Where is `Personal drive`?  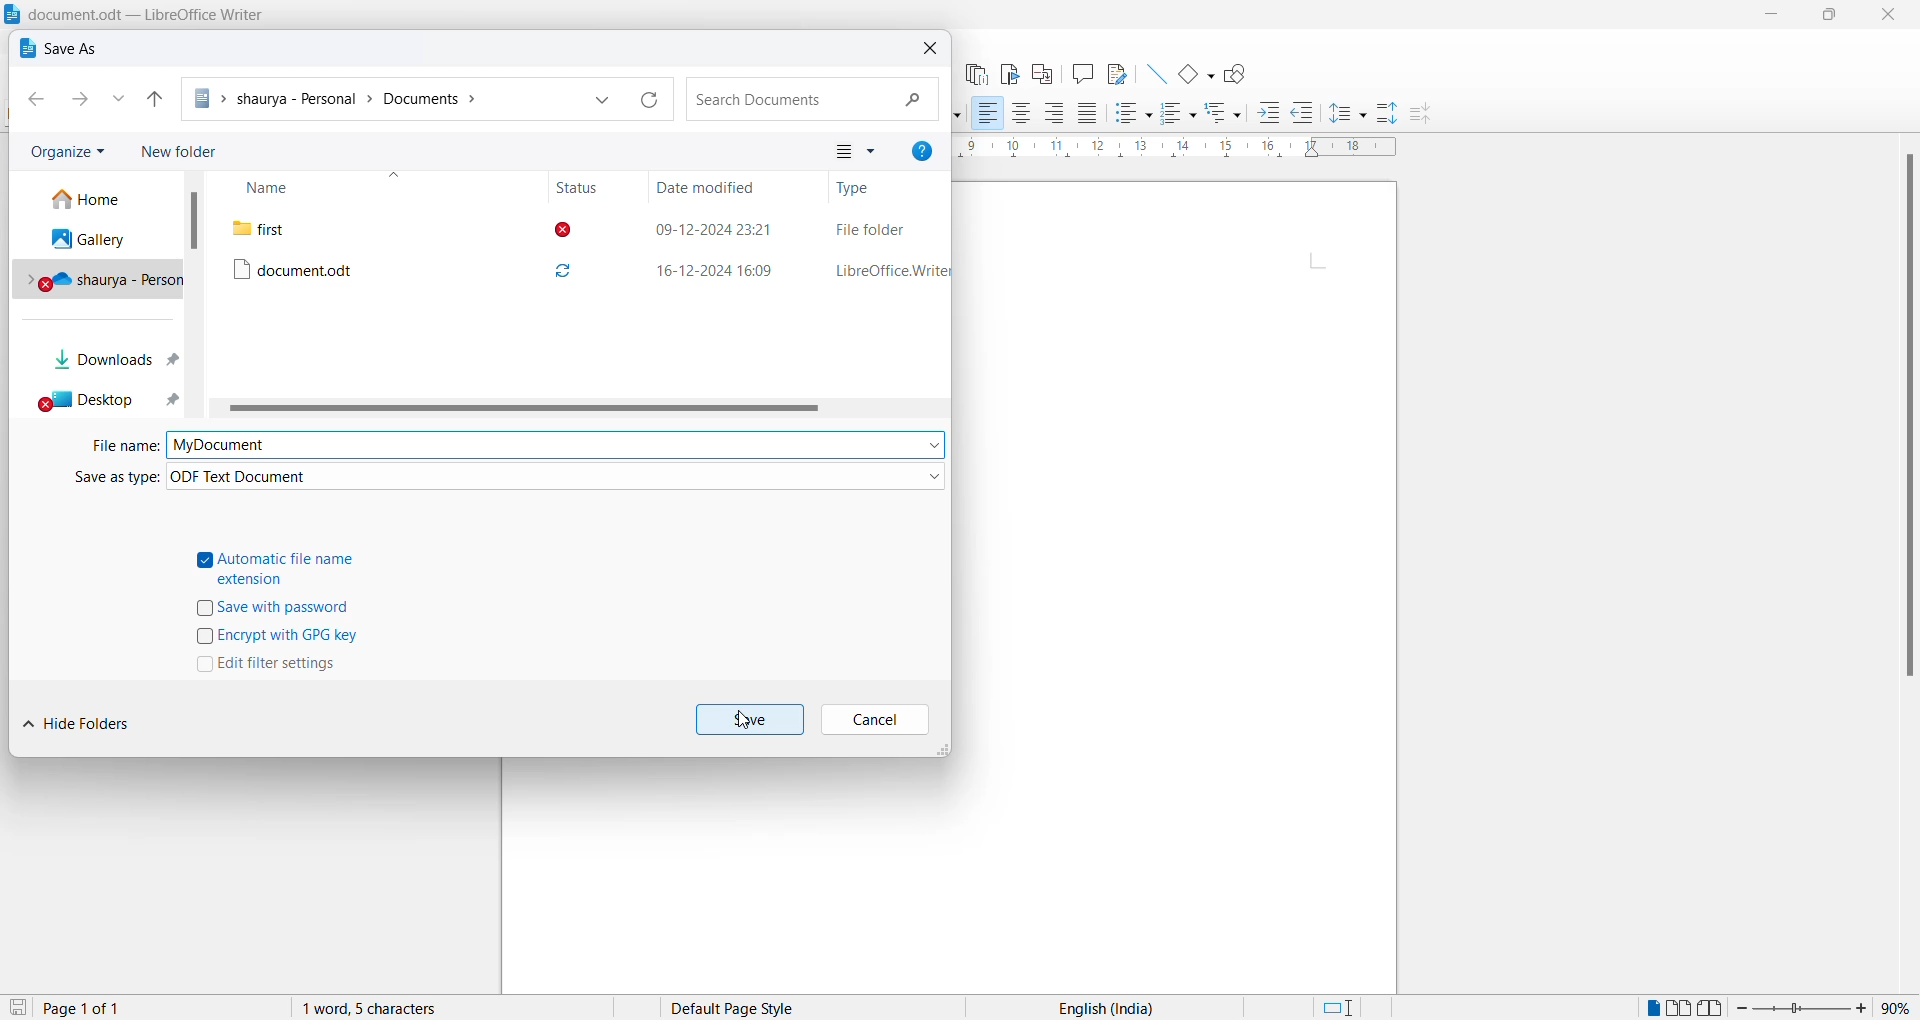
Personal drive is located at coordinates (101, 281).